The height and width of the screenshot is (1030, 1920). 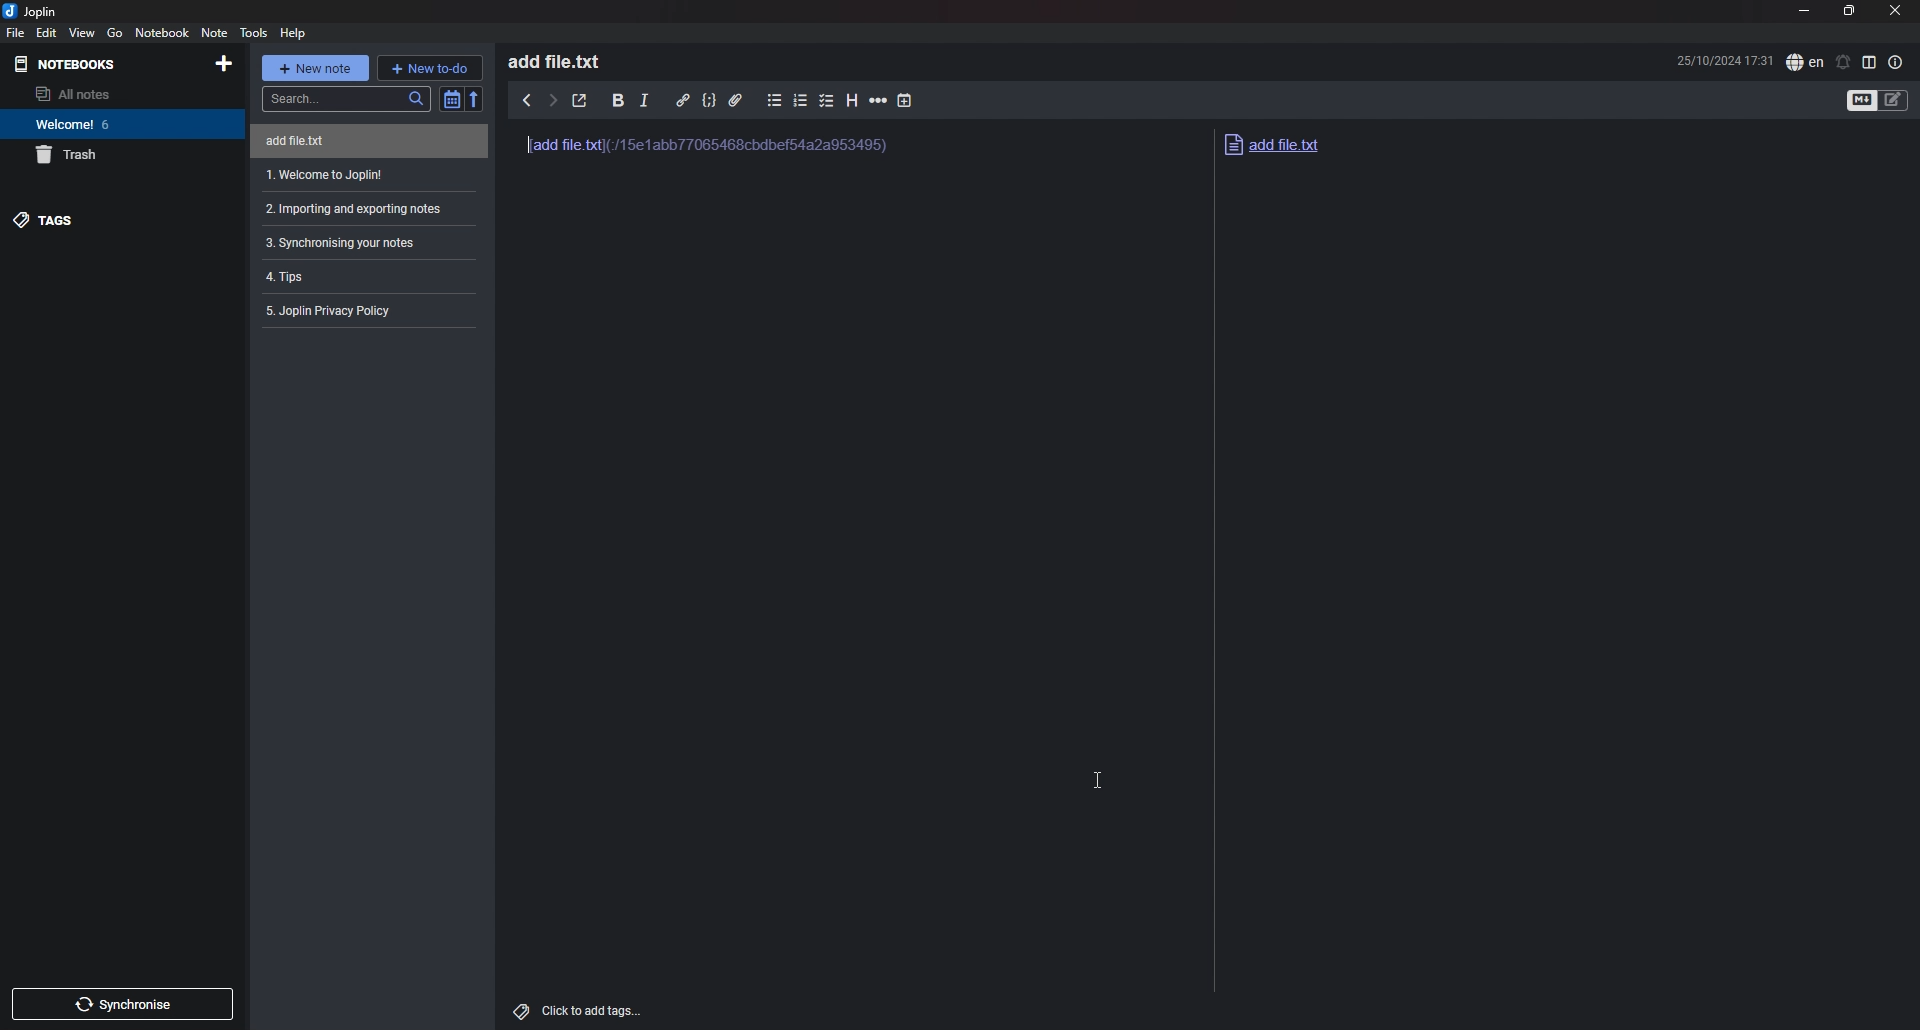 What do you see at coordinates (719, 154) in the screenshot?
I see `lladd file. txt](:/15e1abb77065468cbdbef54a2a953495)` at bounding box center [719, 154].